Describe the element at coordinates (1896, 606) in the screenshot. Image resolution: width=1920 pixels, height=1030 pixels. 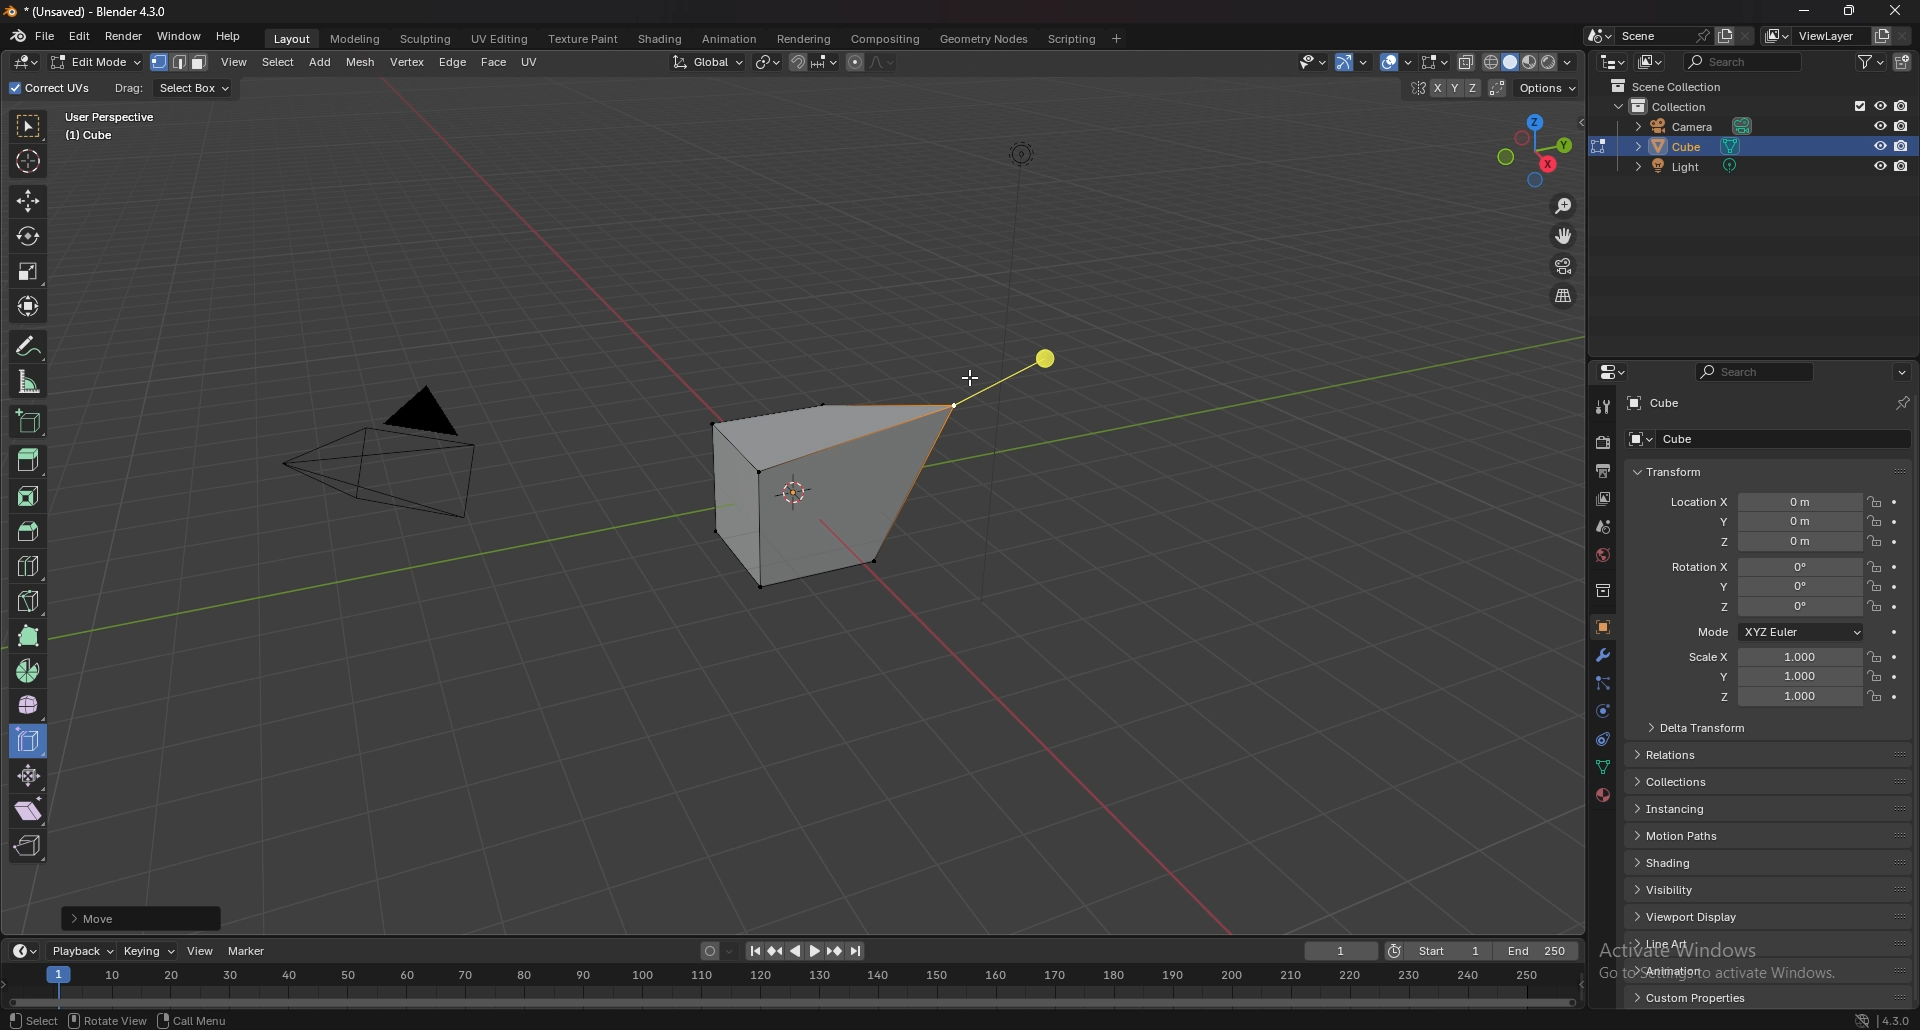
I see `animate property` at that location.